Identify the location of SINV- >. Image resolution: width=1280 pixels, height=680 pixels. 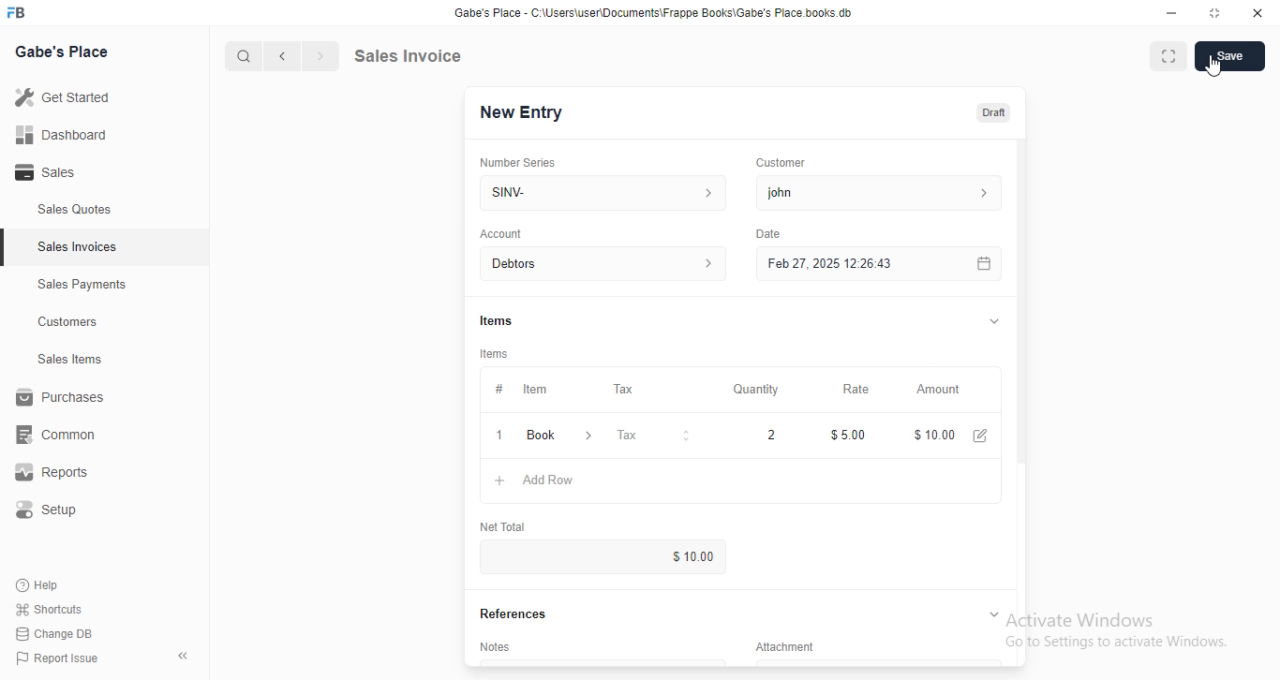
(597, 193).